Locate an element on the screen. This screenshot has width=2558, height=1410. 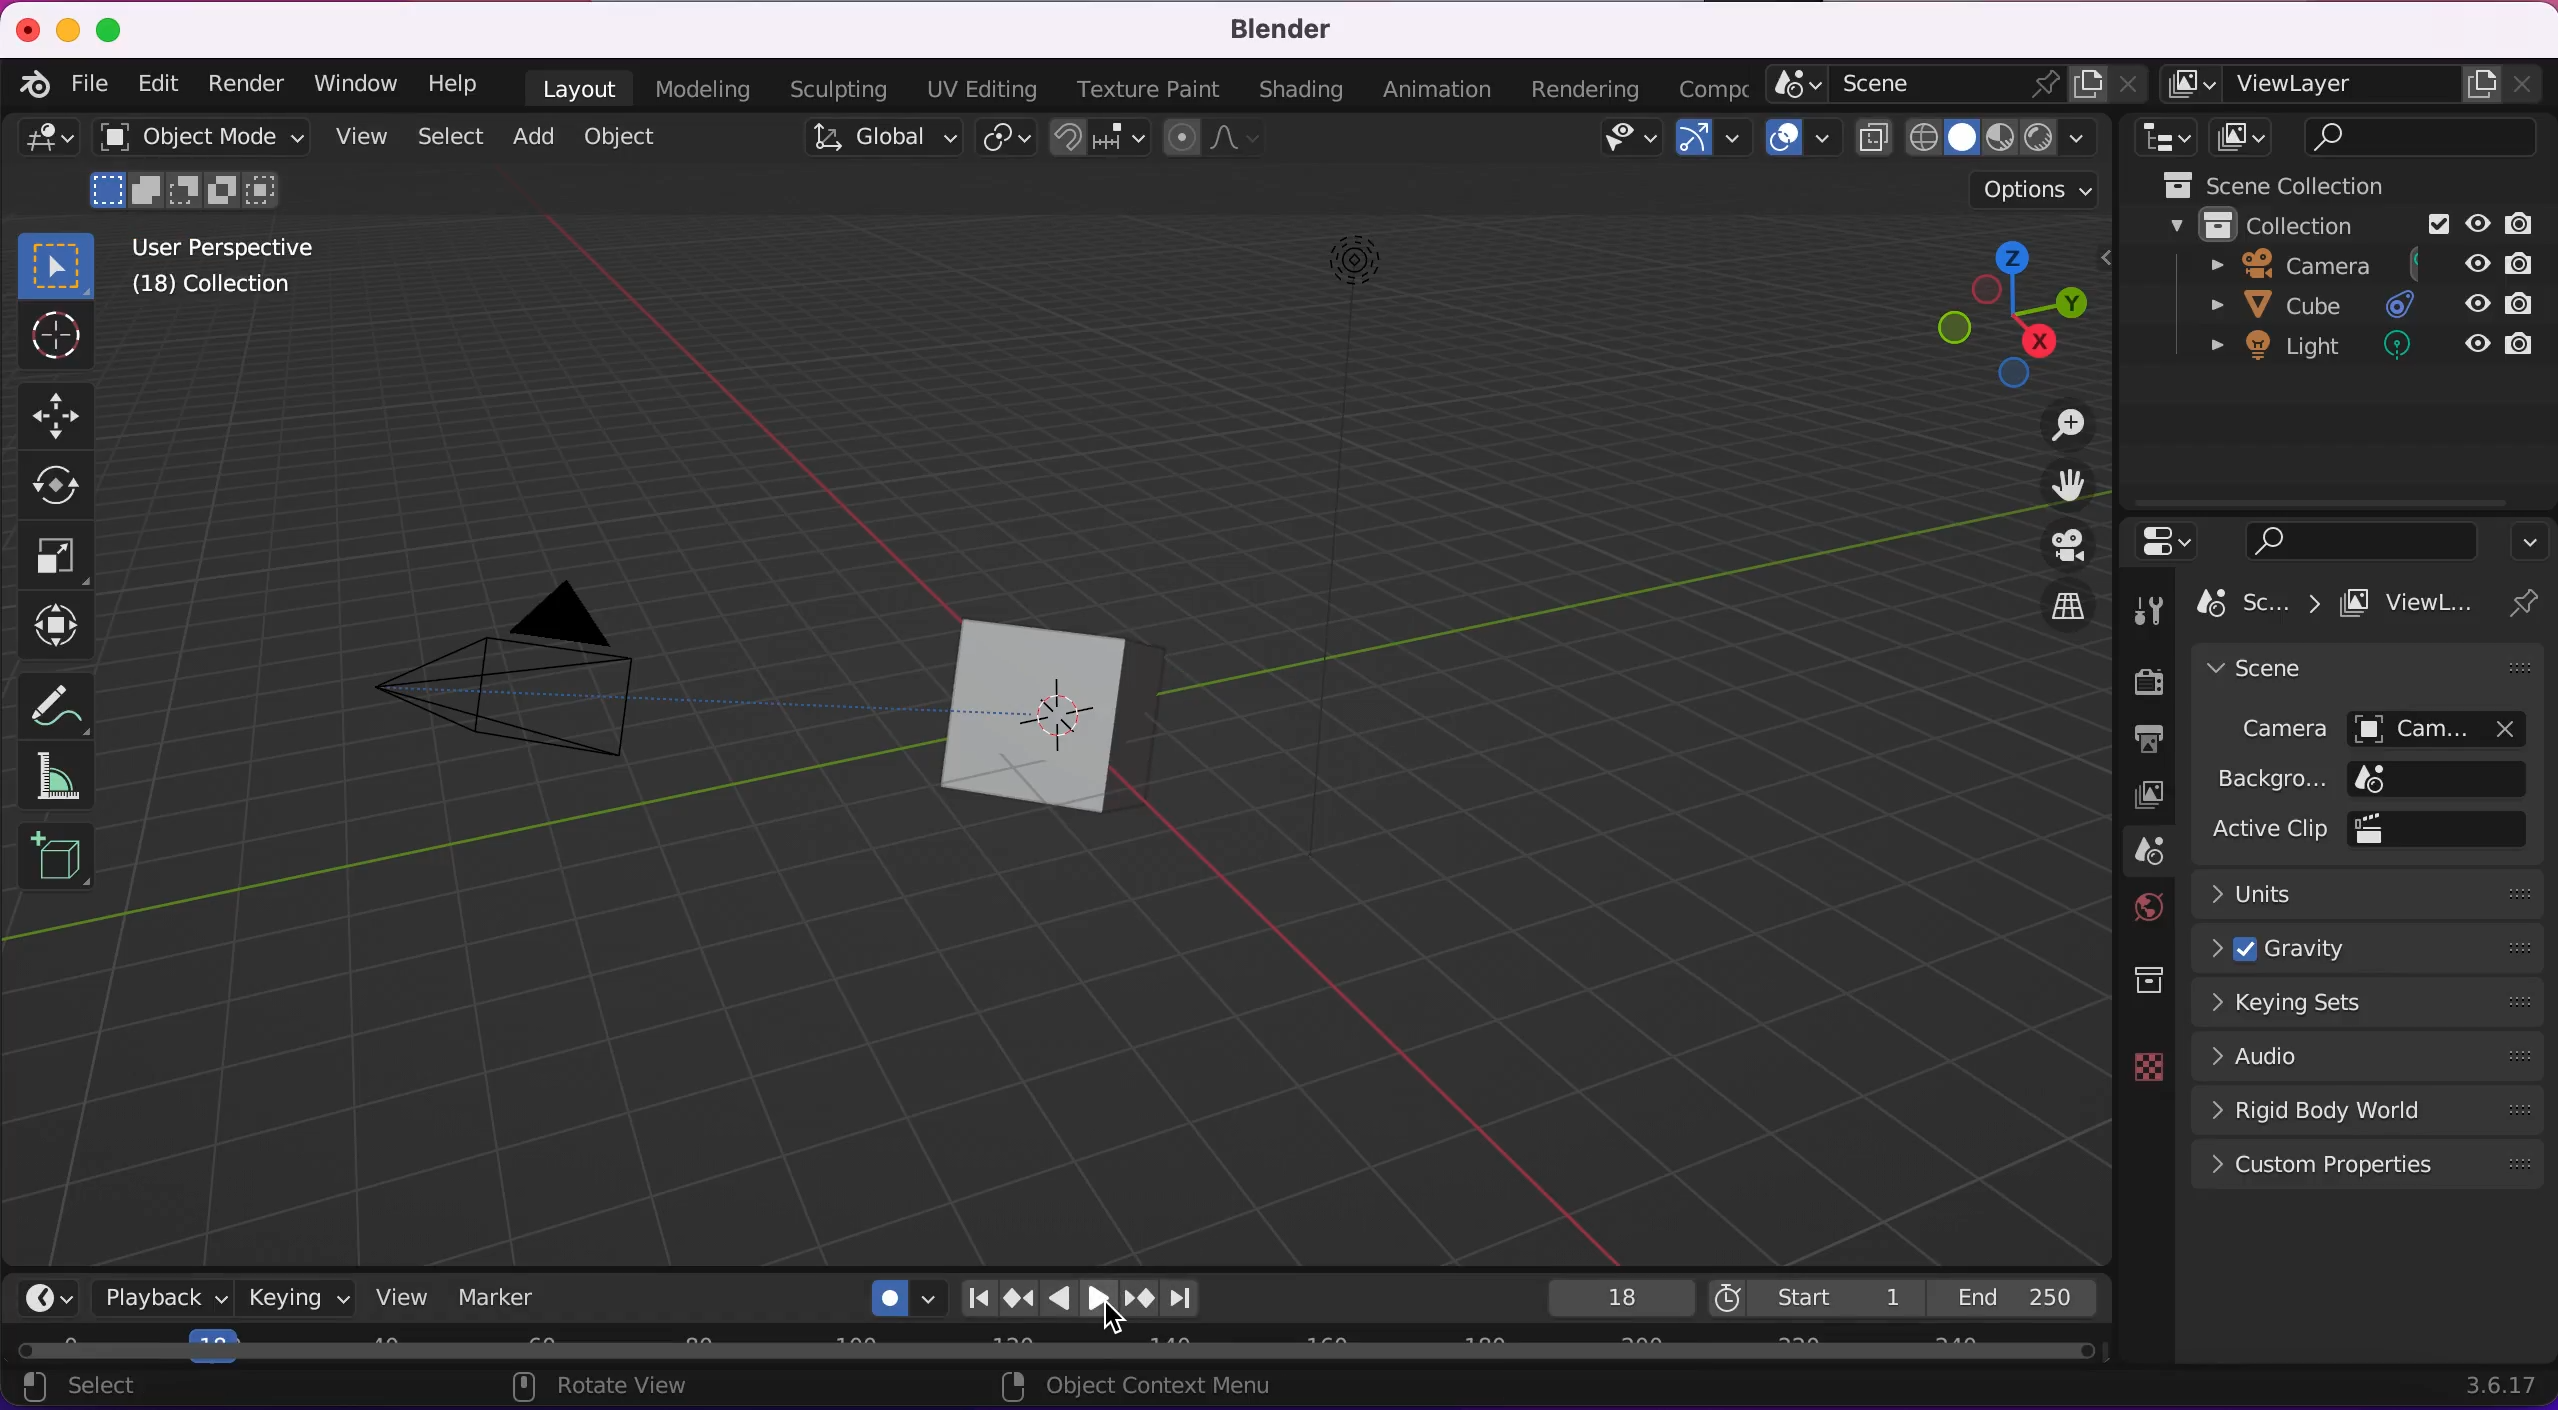
file is located at coordinates (85, 84).